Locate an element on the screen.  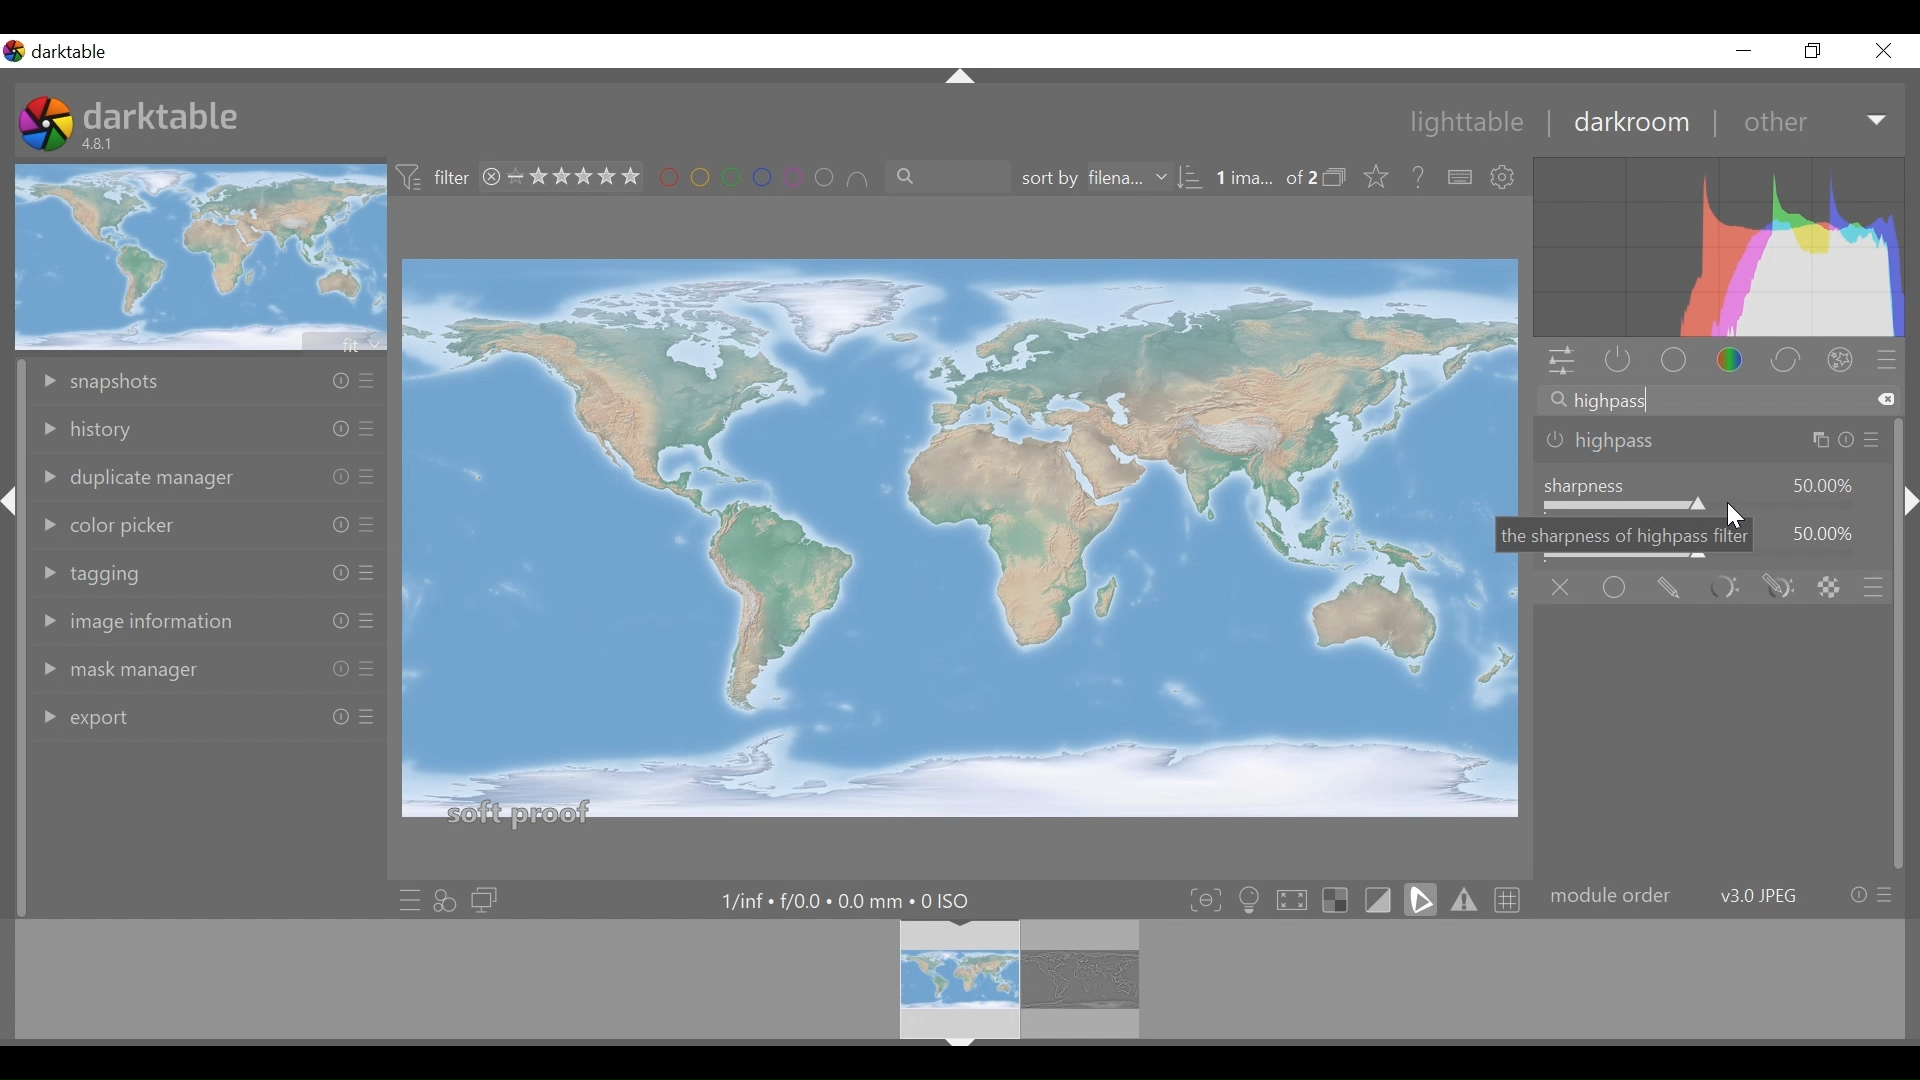
minimize is located at coordinates (1743, 50).